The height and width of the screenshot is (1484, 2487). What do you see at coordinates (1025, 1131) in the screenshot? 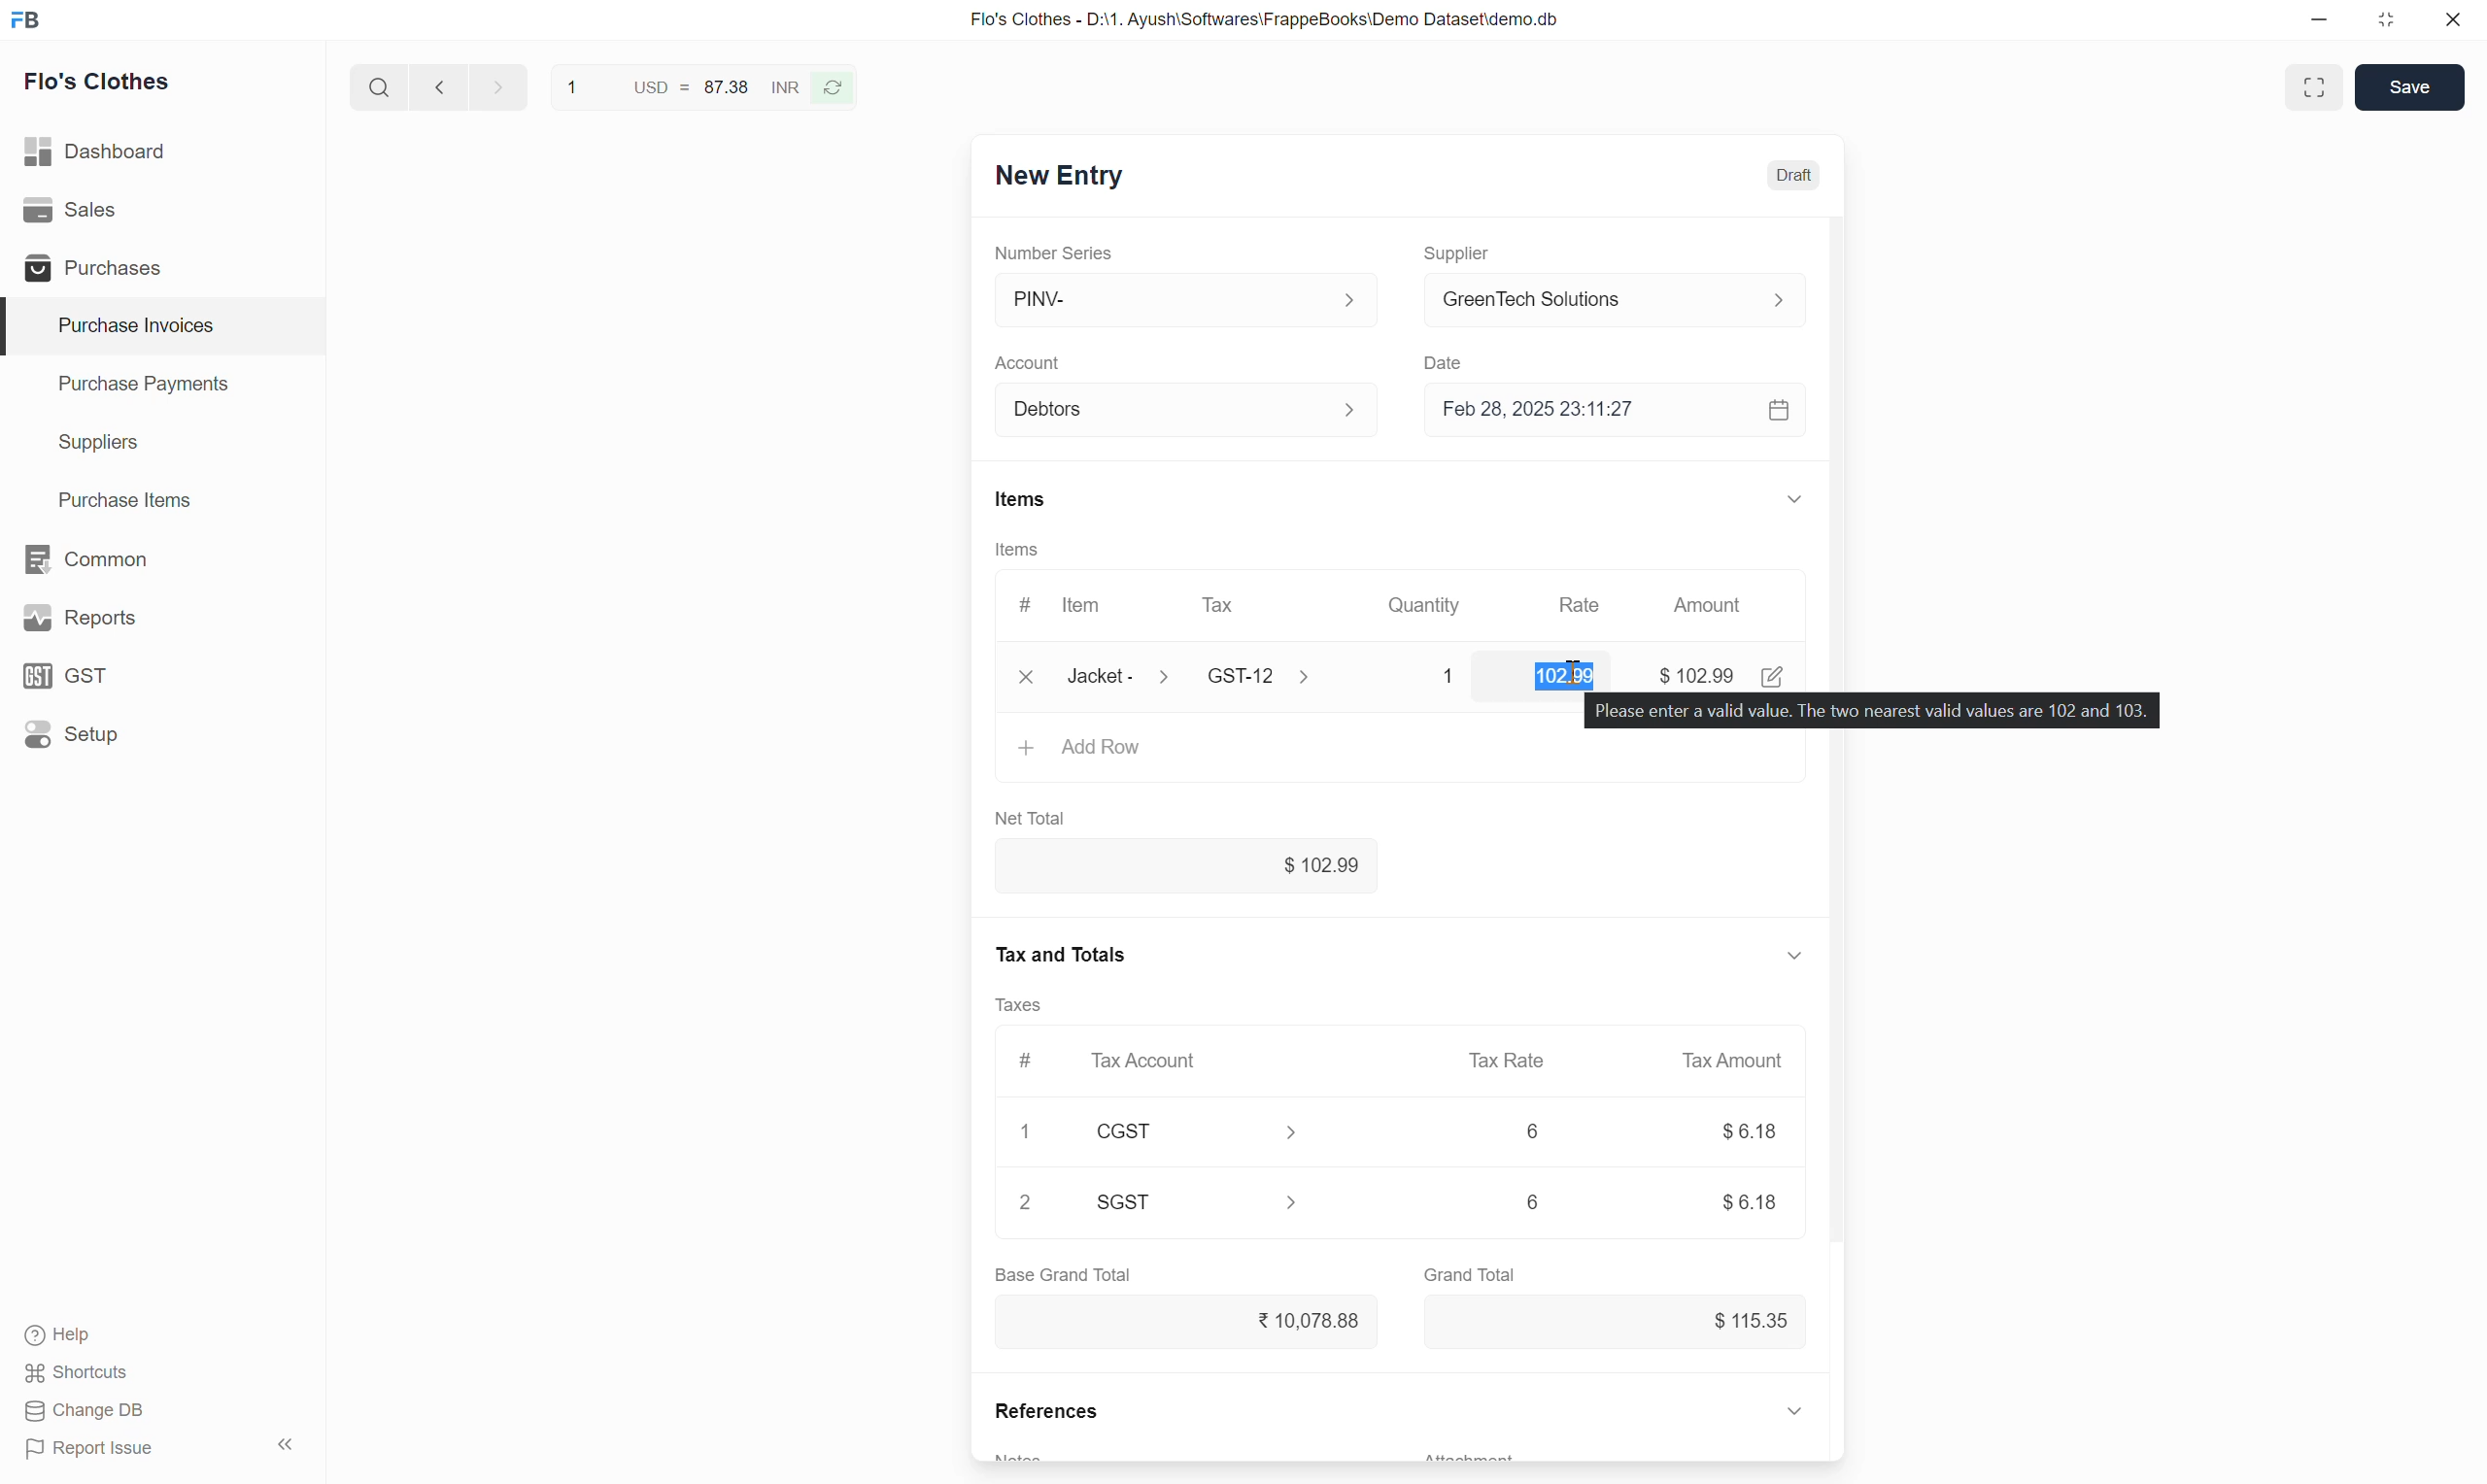
I see `1` at bounding box center [1025, 1131].